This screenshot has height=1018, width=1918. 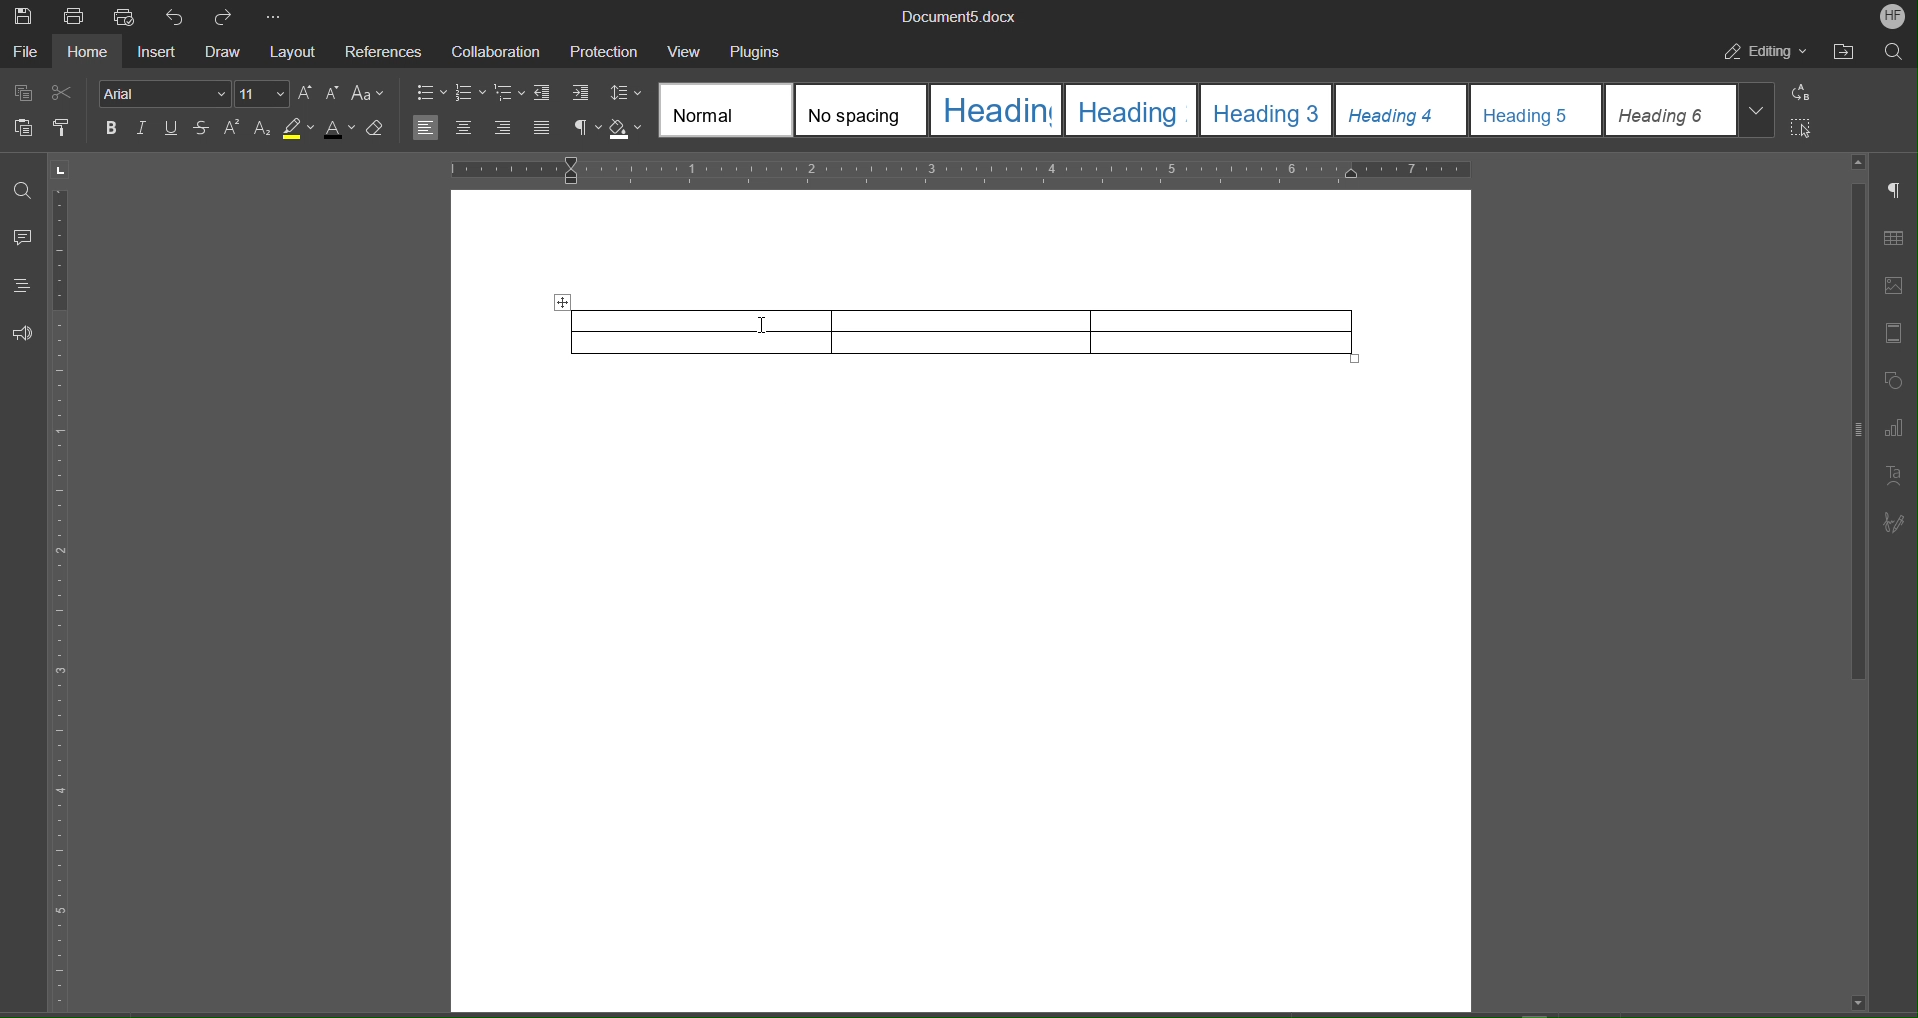 I want to click on Copy, so click(x=20, y=91).